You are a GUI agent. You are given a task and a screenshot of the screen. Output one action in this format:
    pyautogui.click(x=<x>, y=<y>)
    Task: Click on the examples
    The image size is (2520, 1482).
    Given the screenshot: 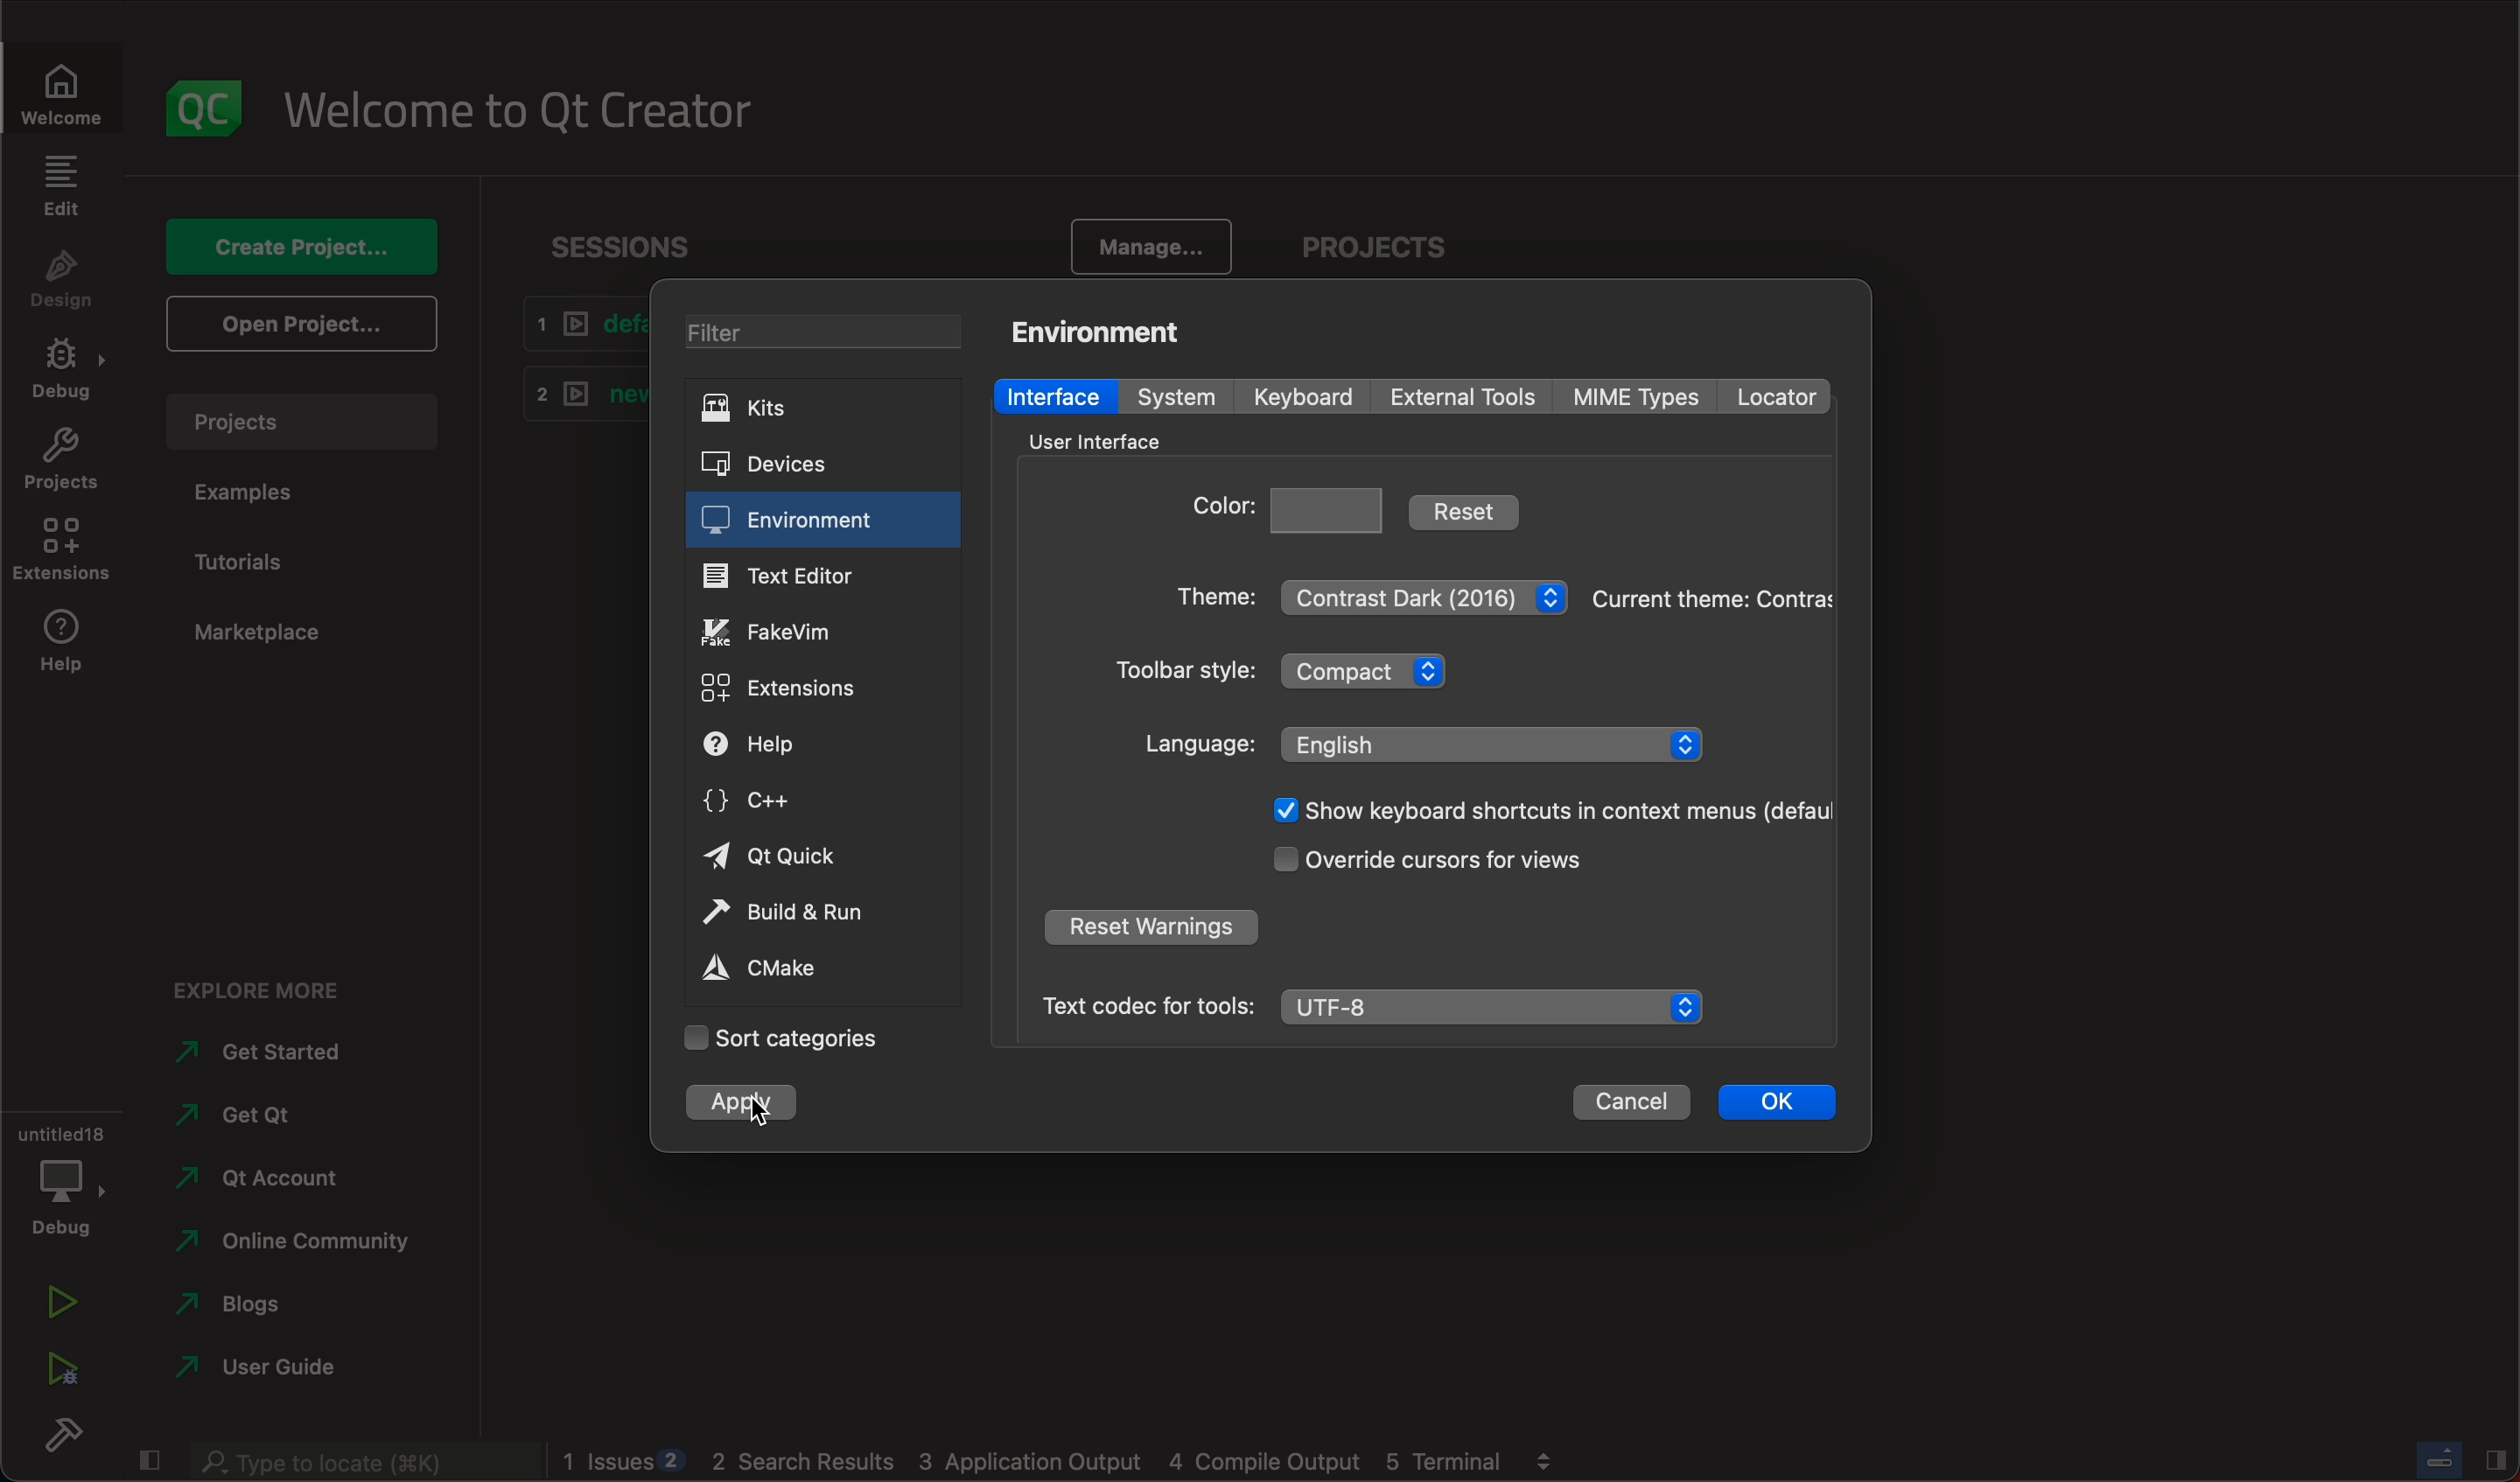 What is the action you would take?
    pyautogui.click(x=254, y=493)
    